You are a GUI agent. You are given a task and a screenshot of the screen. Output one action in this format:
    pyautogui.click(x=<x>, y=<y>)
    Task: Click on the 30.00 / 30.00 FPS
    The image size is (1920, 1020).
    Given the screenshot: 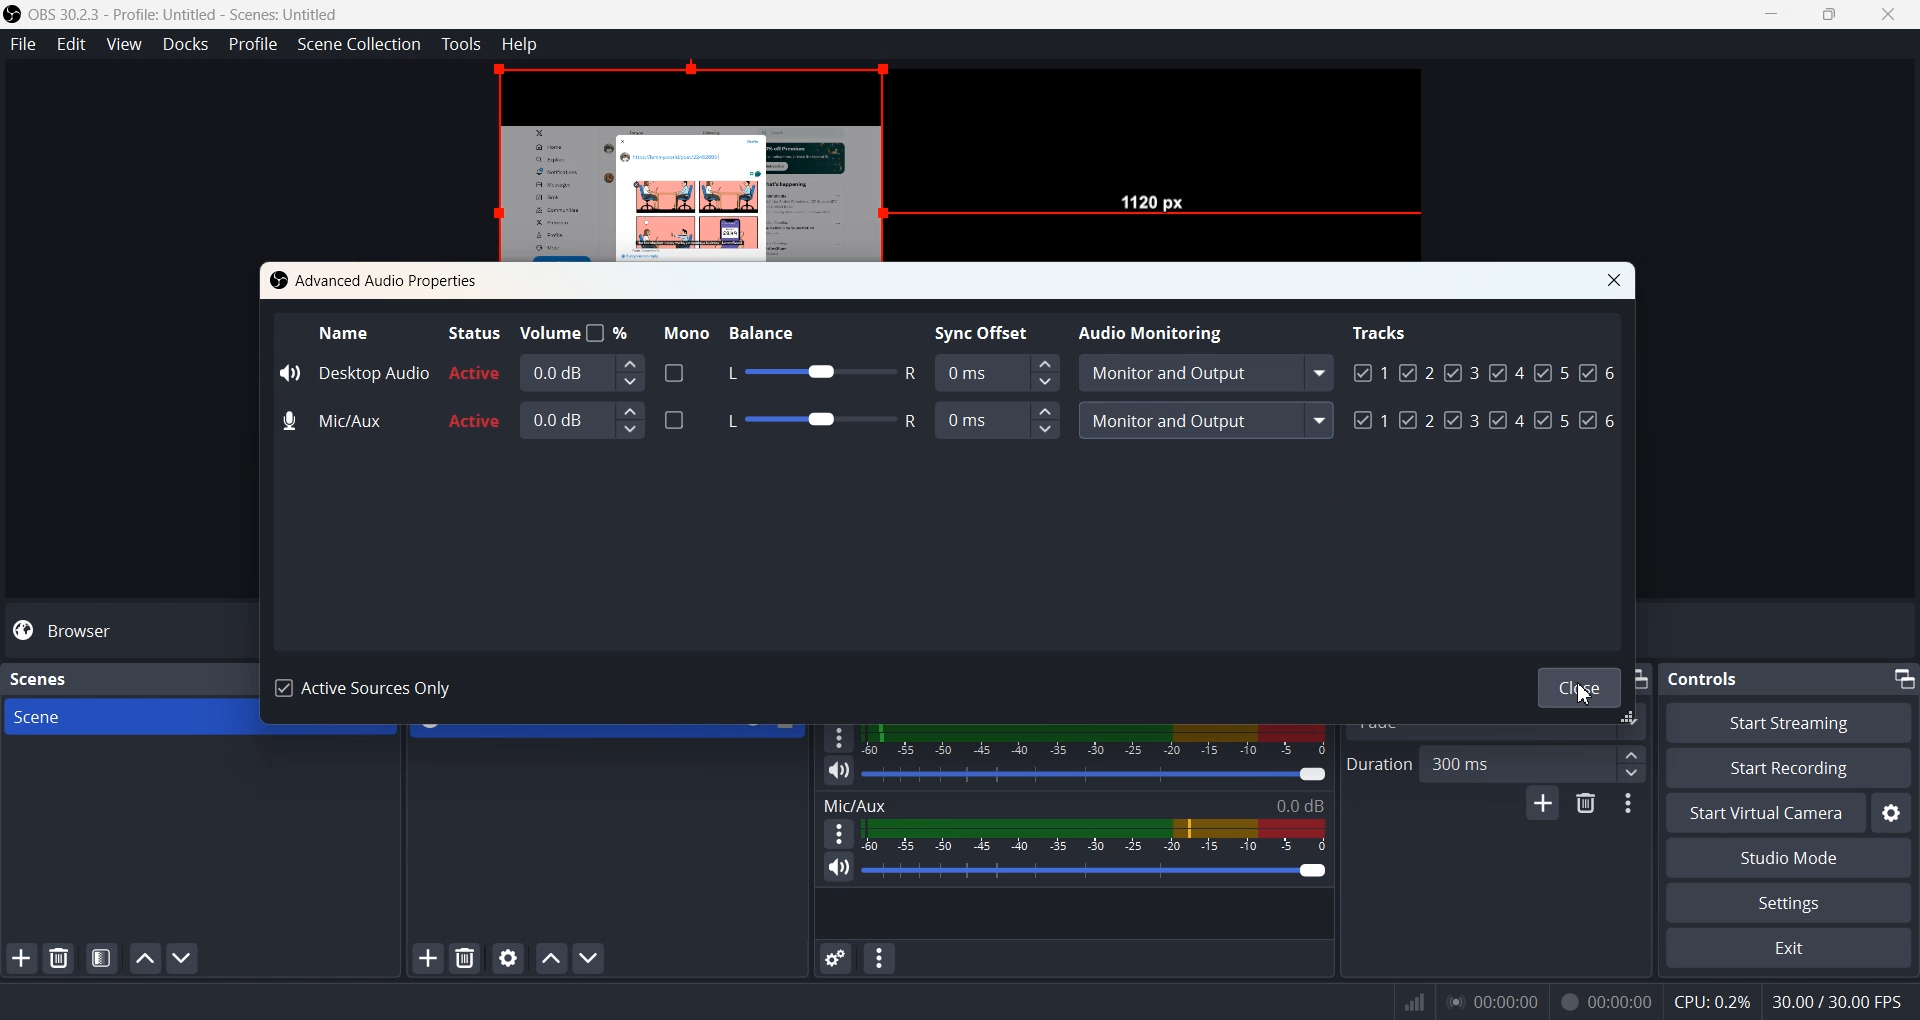 What is the action you would take?
    pyautogui.click(x=1842, y=1002)
    